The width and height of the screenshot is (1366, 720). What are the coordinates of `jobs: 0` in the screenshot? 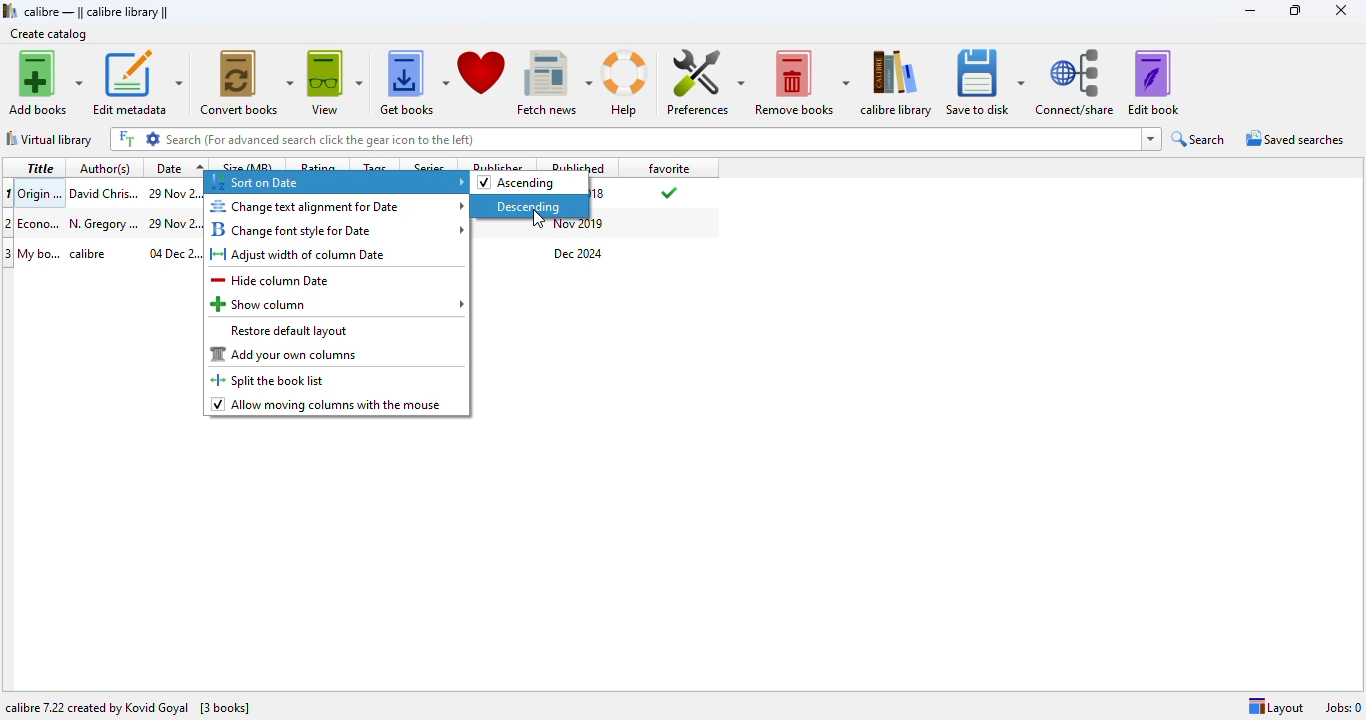 It's located at (1343, 708).